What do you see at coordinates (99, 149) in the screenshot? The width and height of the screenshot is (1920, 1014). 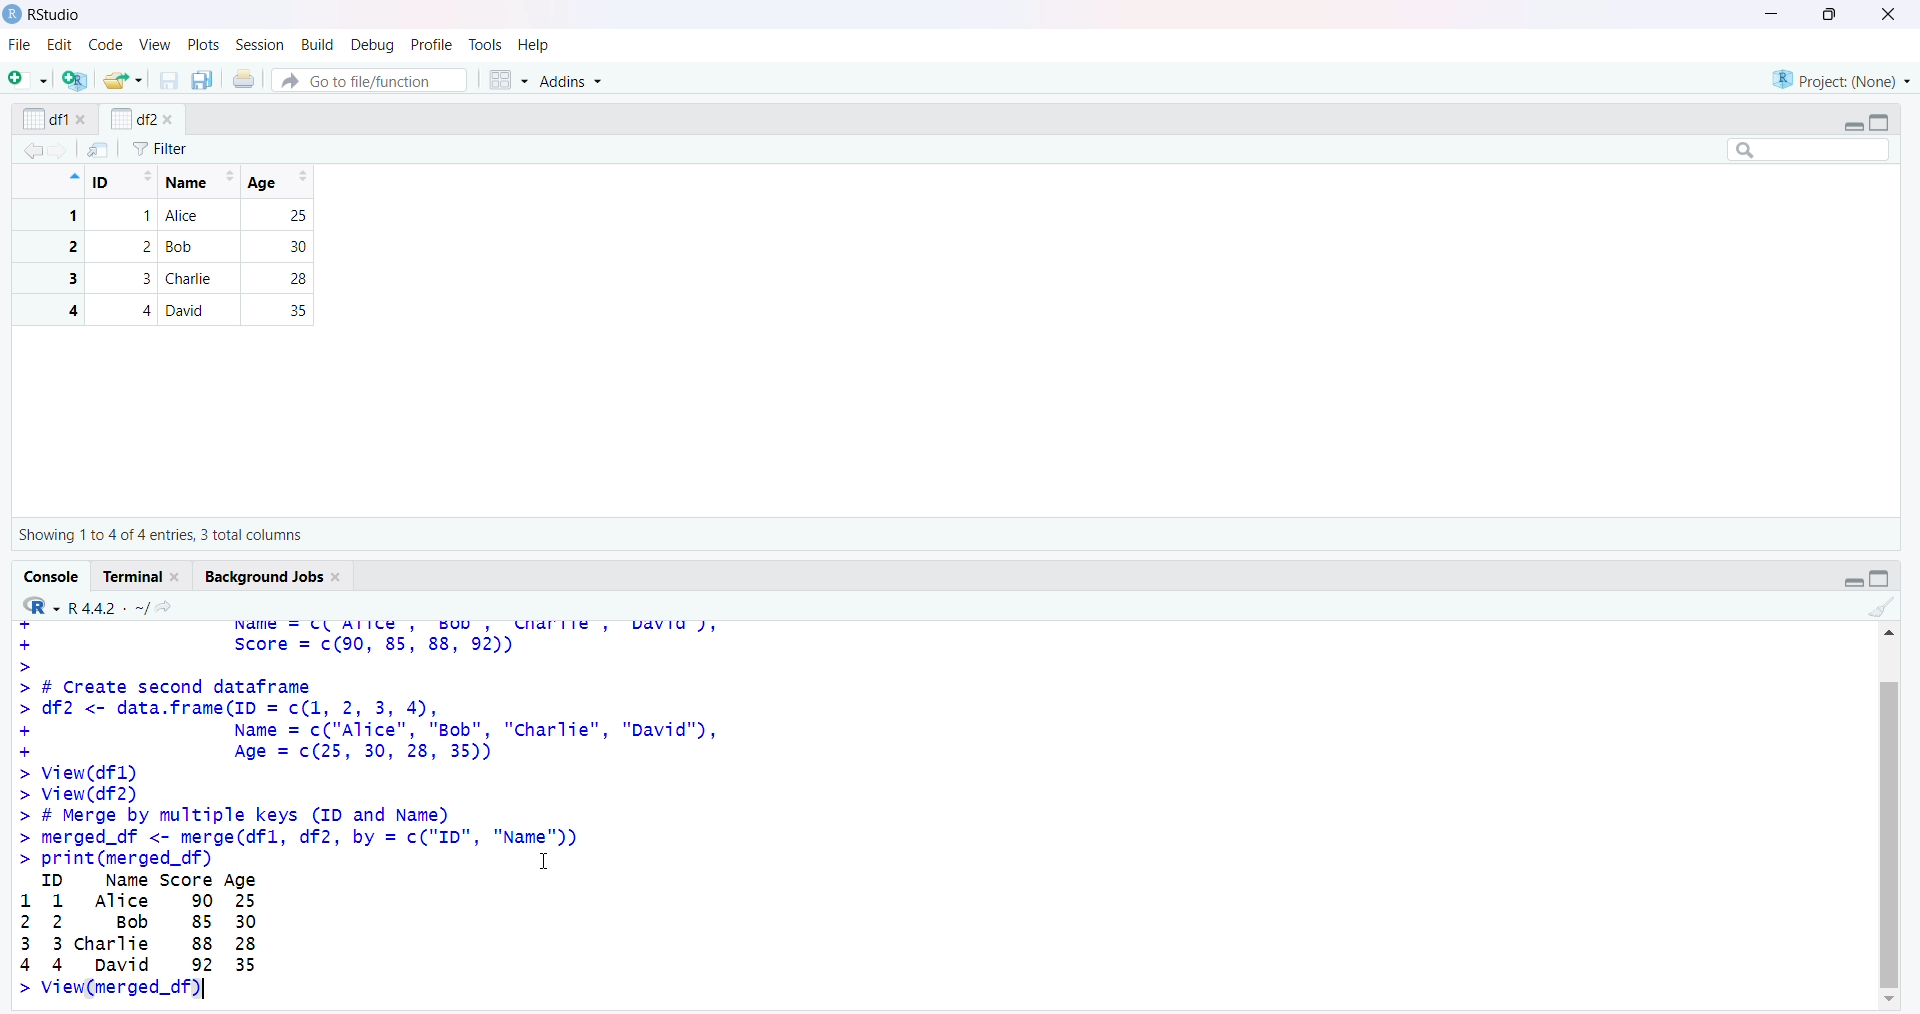 I see `send` at bounding box center [99, 149].